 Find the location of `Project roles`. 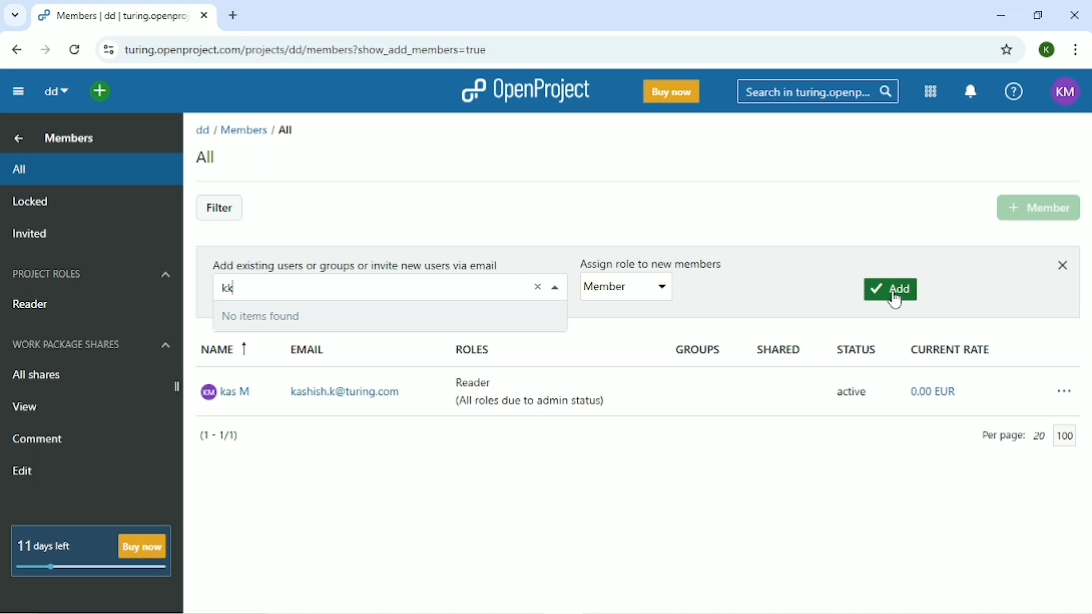

Project roles is located at coordinates (89, 274).